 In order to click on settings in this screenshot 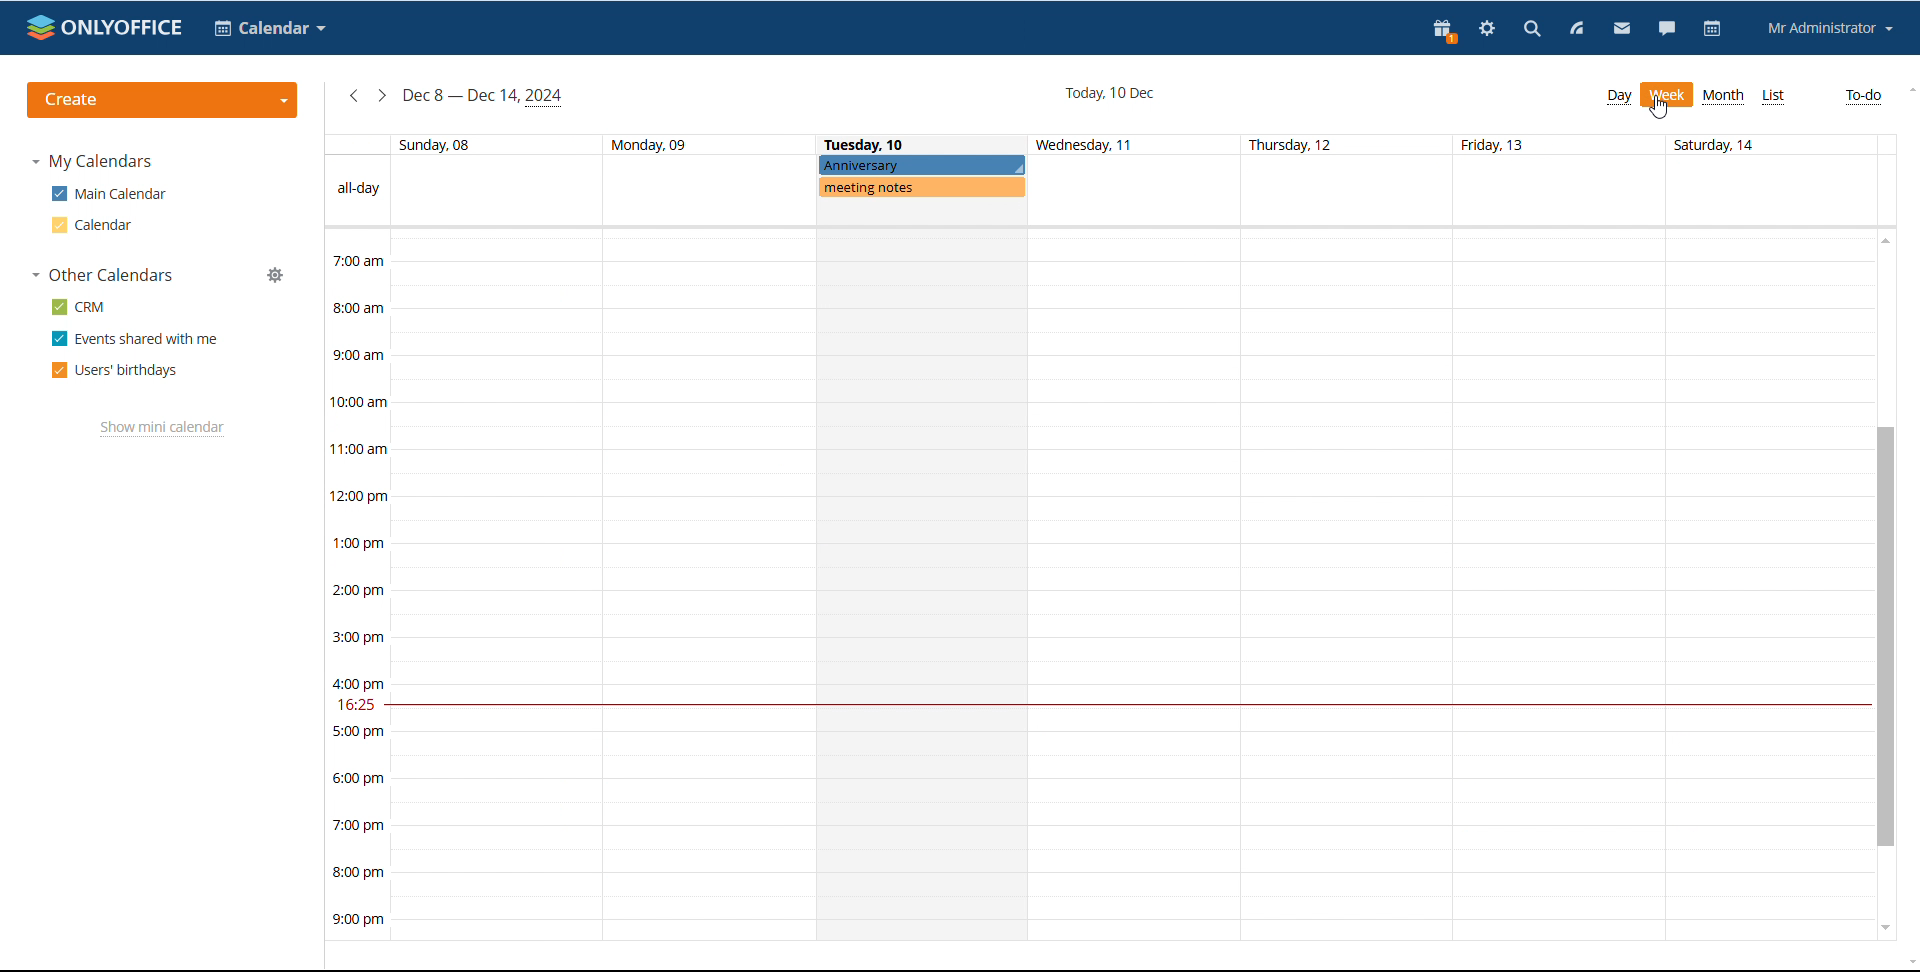, I will do `click(1487, 28)`.